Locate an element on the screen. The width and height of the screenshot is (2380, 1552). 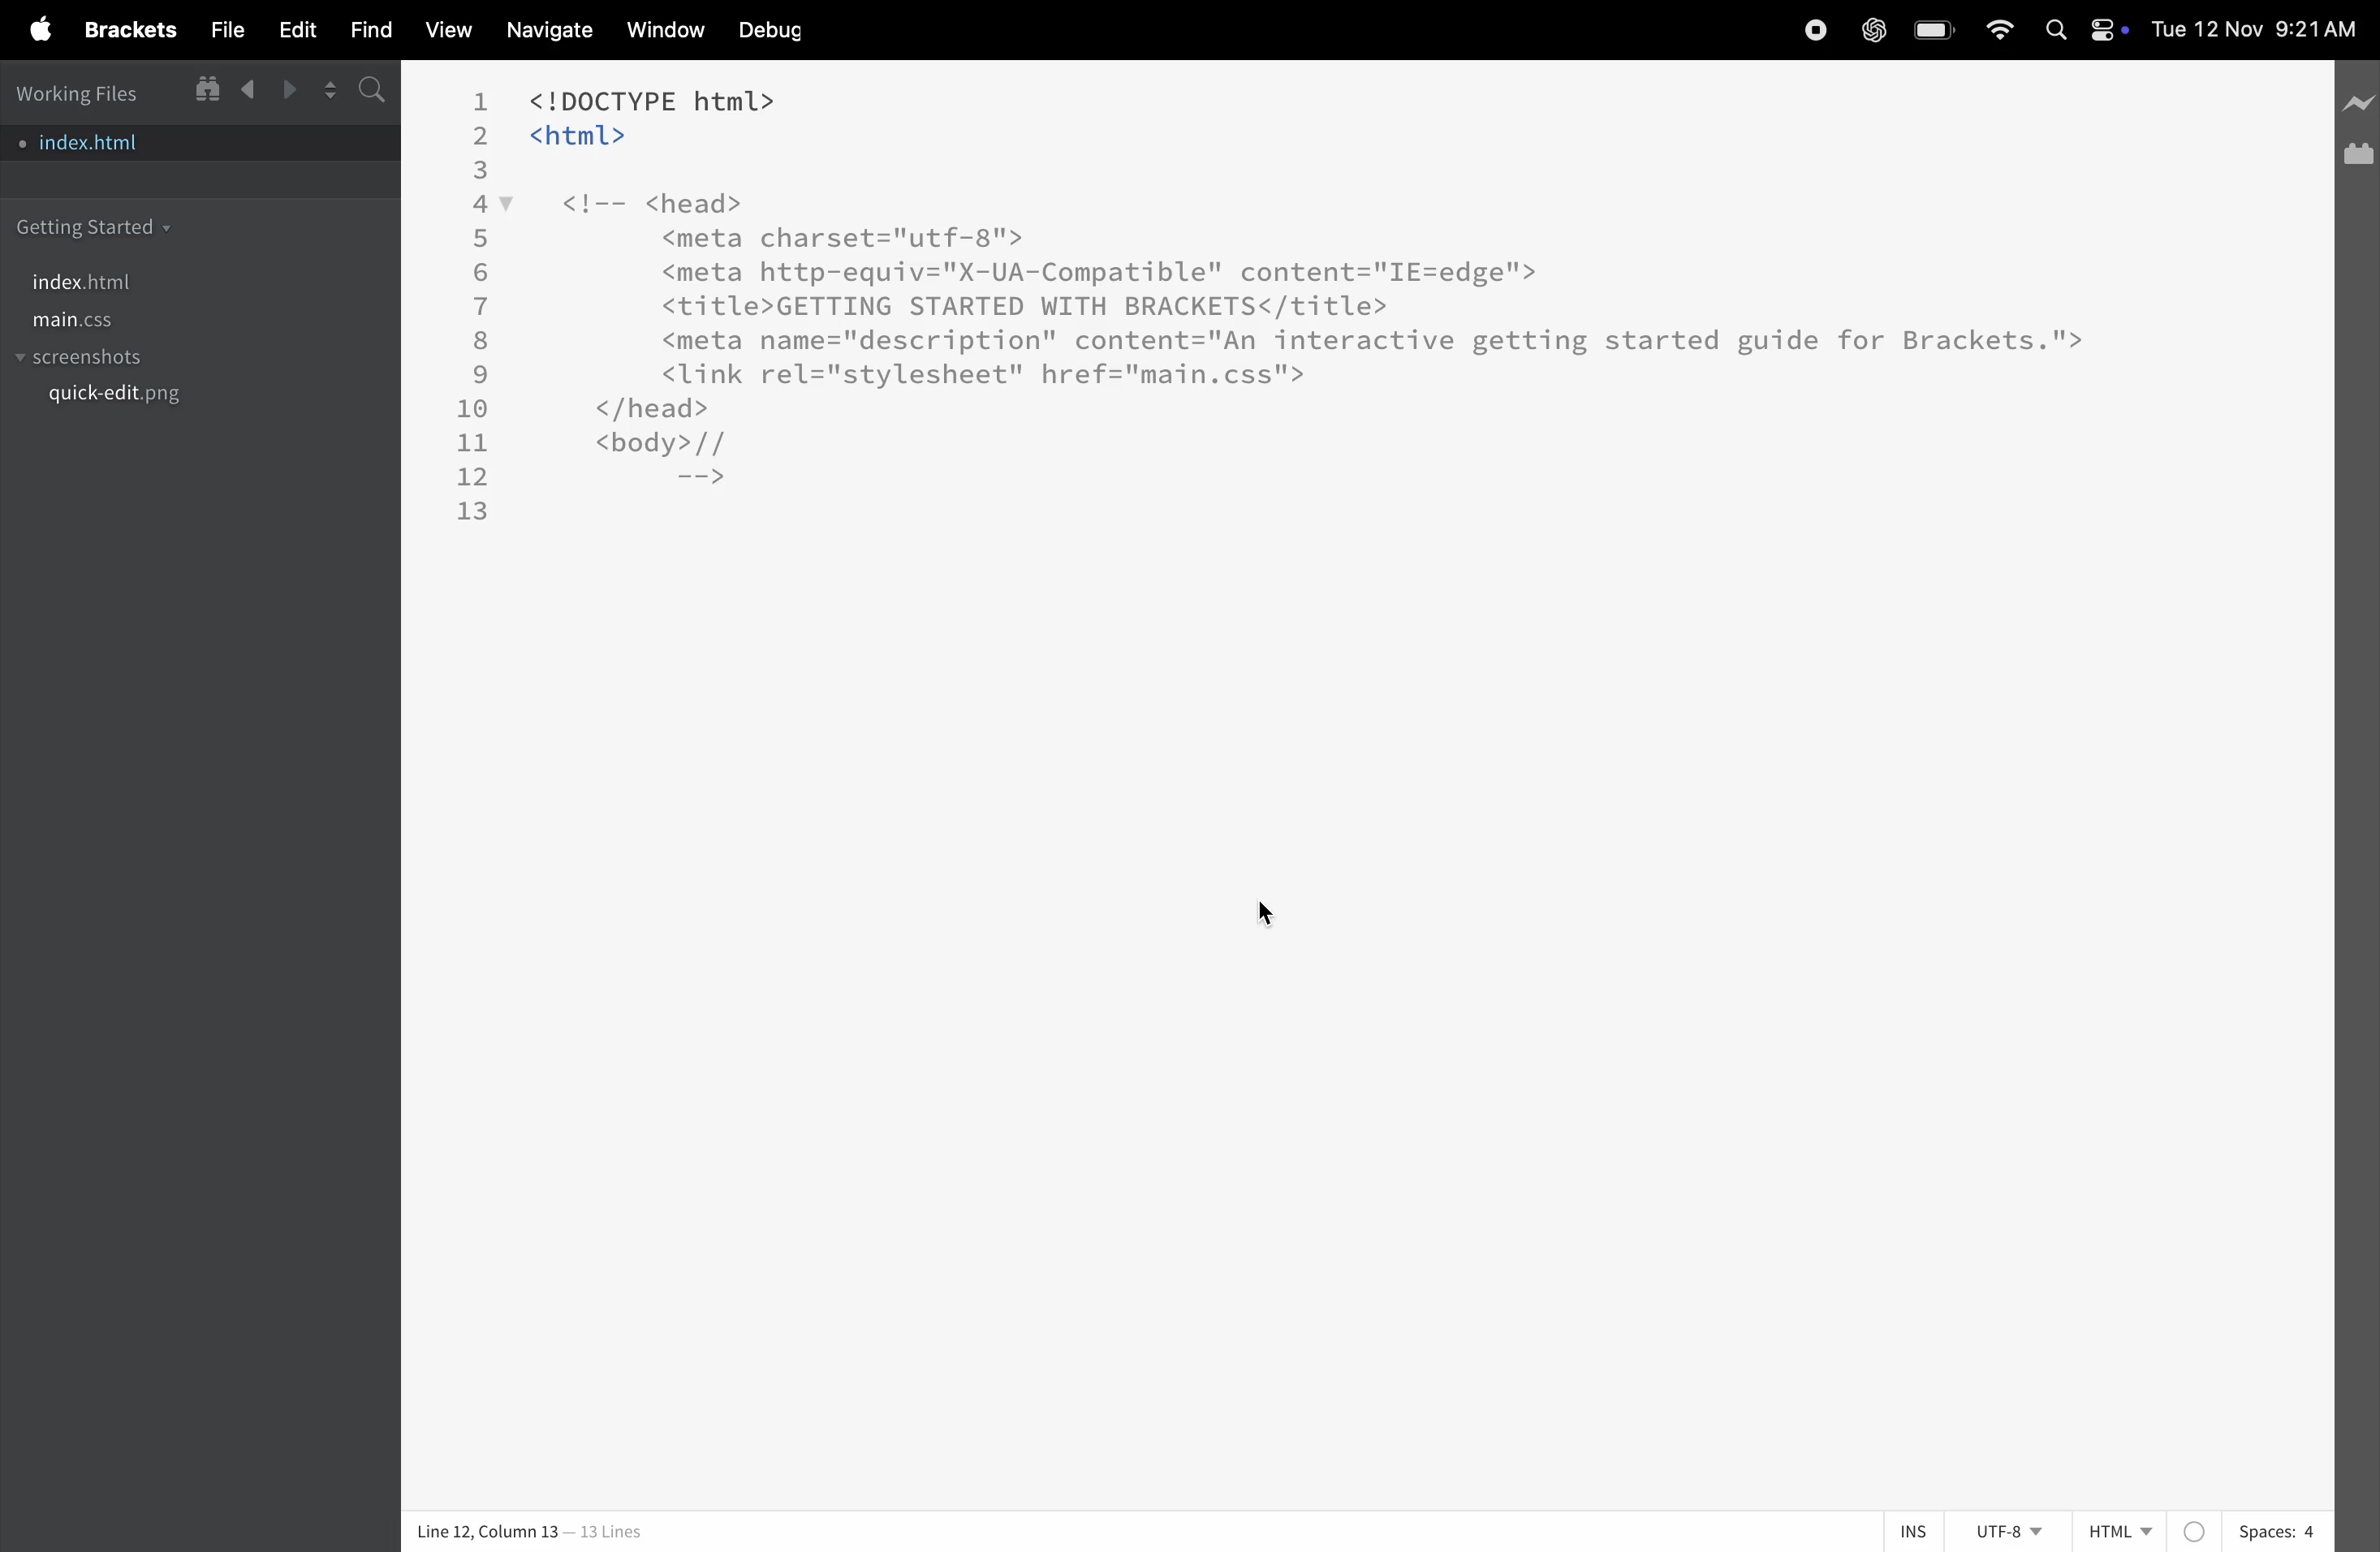
view is located at coordinates (442, 31).